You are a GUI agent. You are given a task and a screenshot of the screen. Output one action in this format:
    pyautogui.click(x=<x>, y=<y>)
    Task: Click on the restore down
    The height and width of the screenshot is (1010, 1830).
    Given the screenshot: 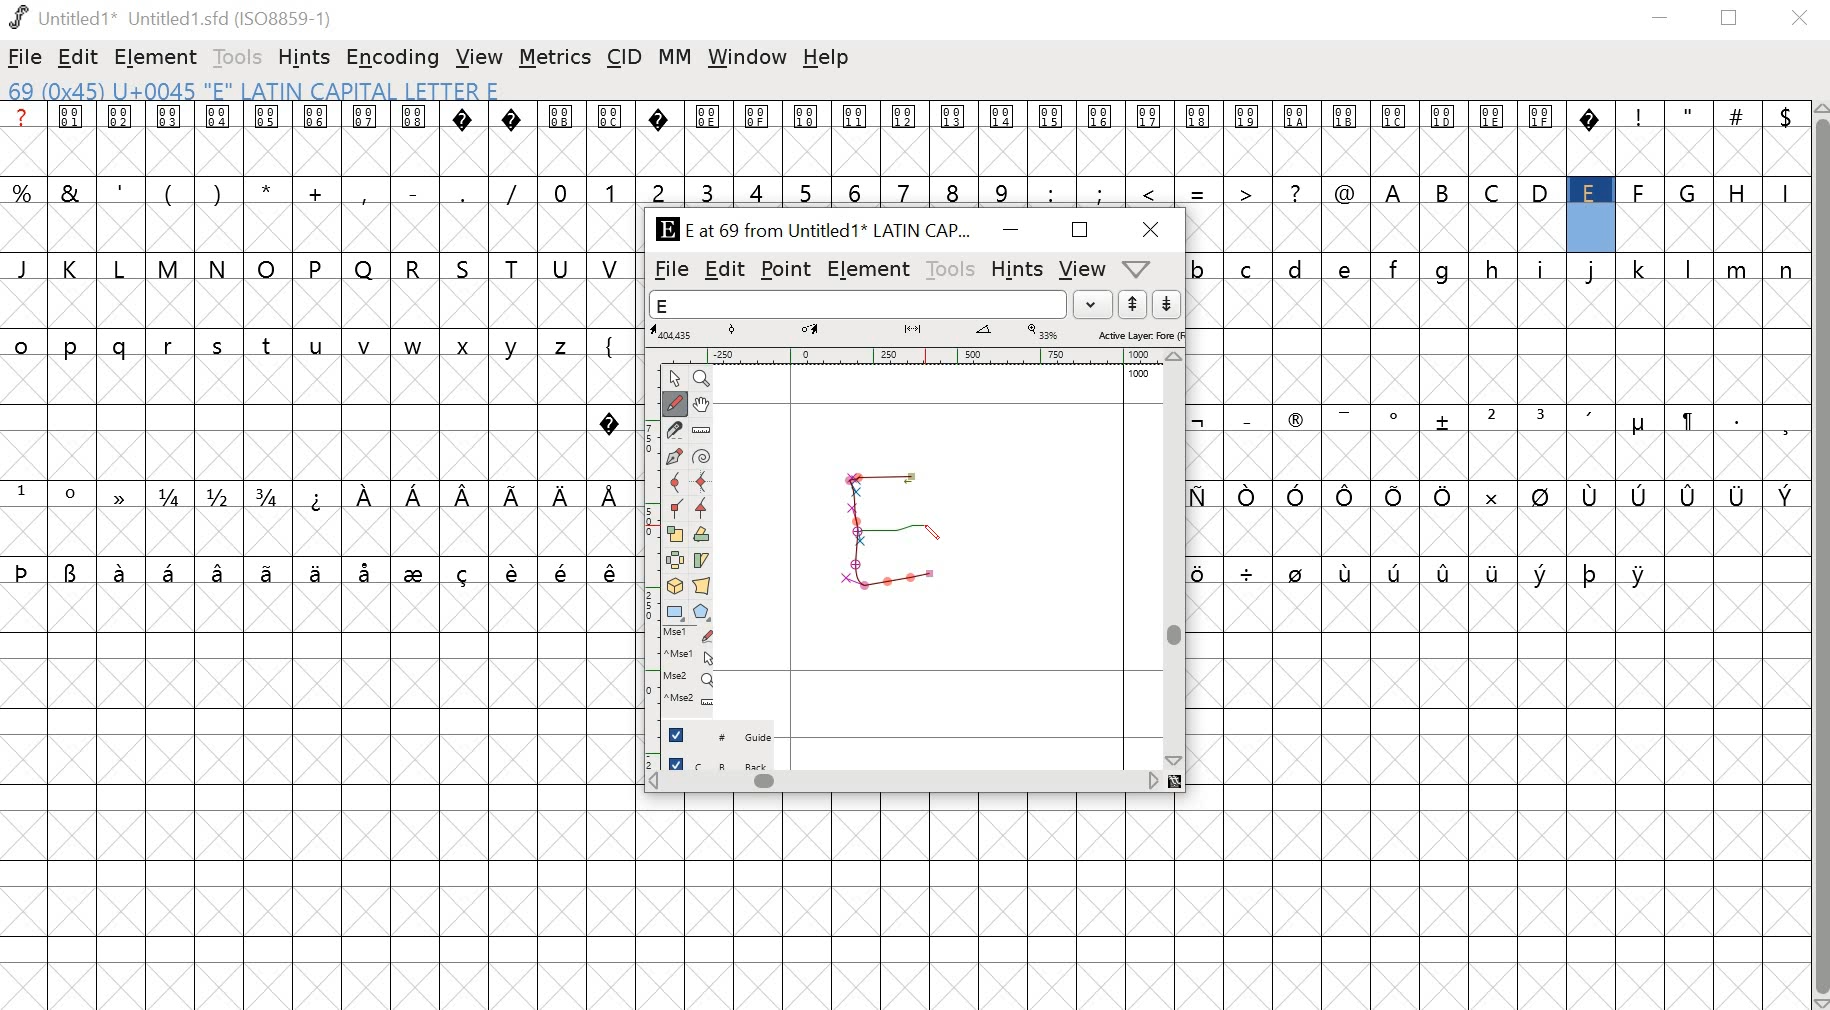 What is the action you would take?
    pyautogui.click(x=1730, y=19)
    